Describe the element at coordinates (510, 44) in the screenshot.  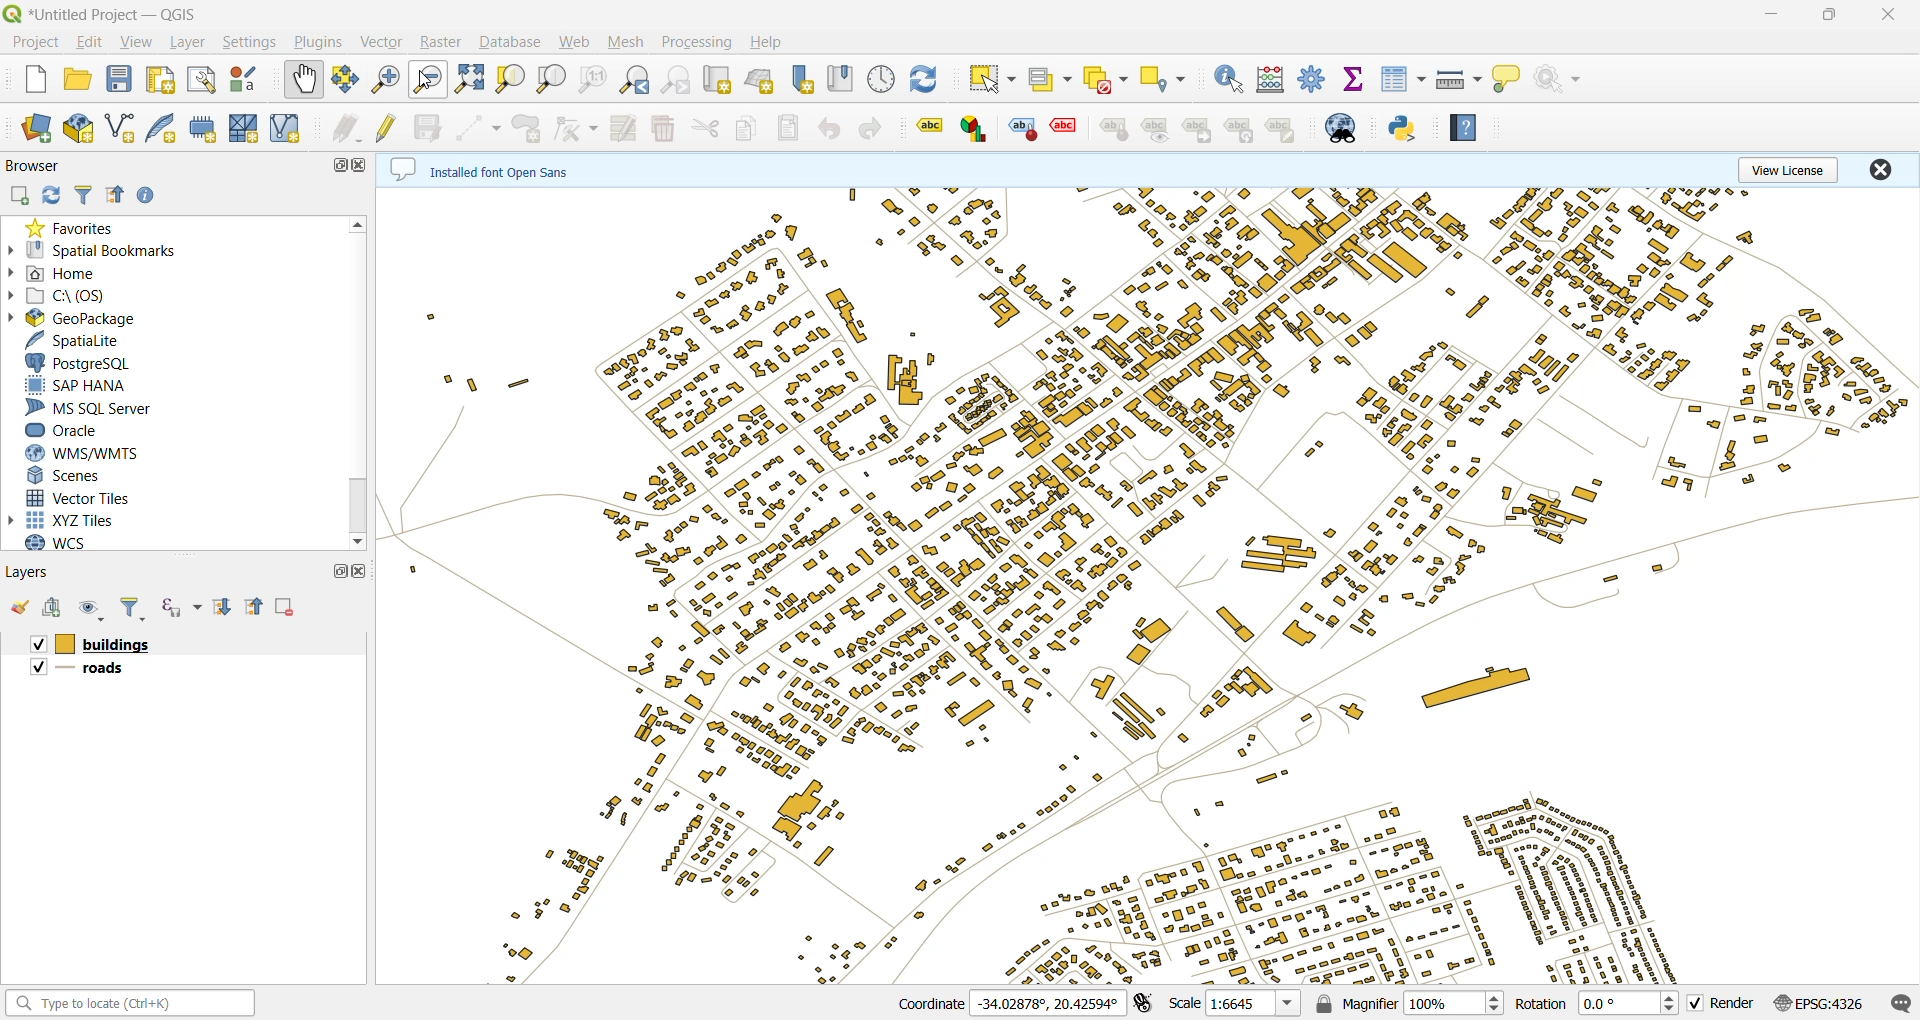
I see `database` at that location.